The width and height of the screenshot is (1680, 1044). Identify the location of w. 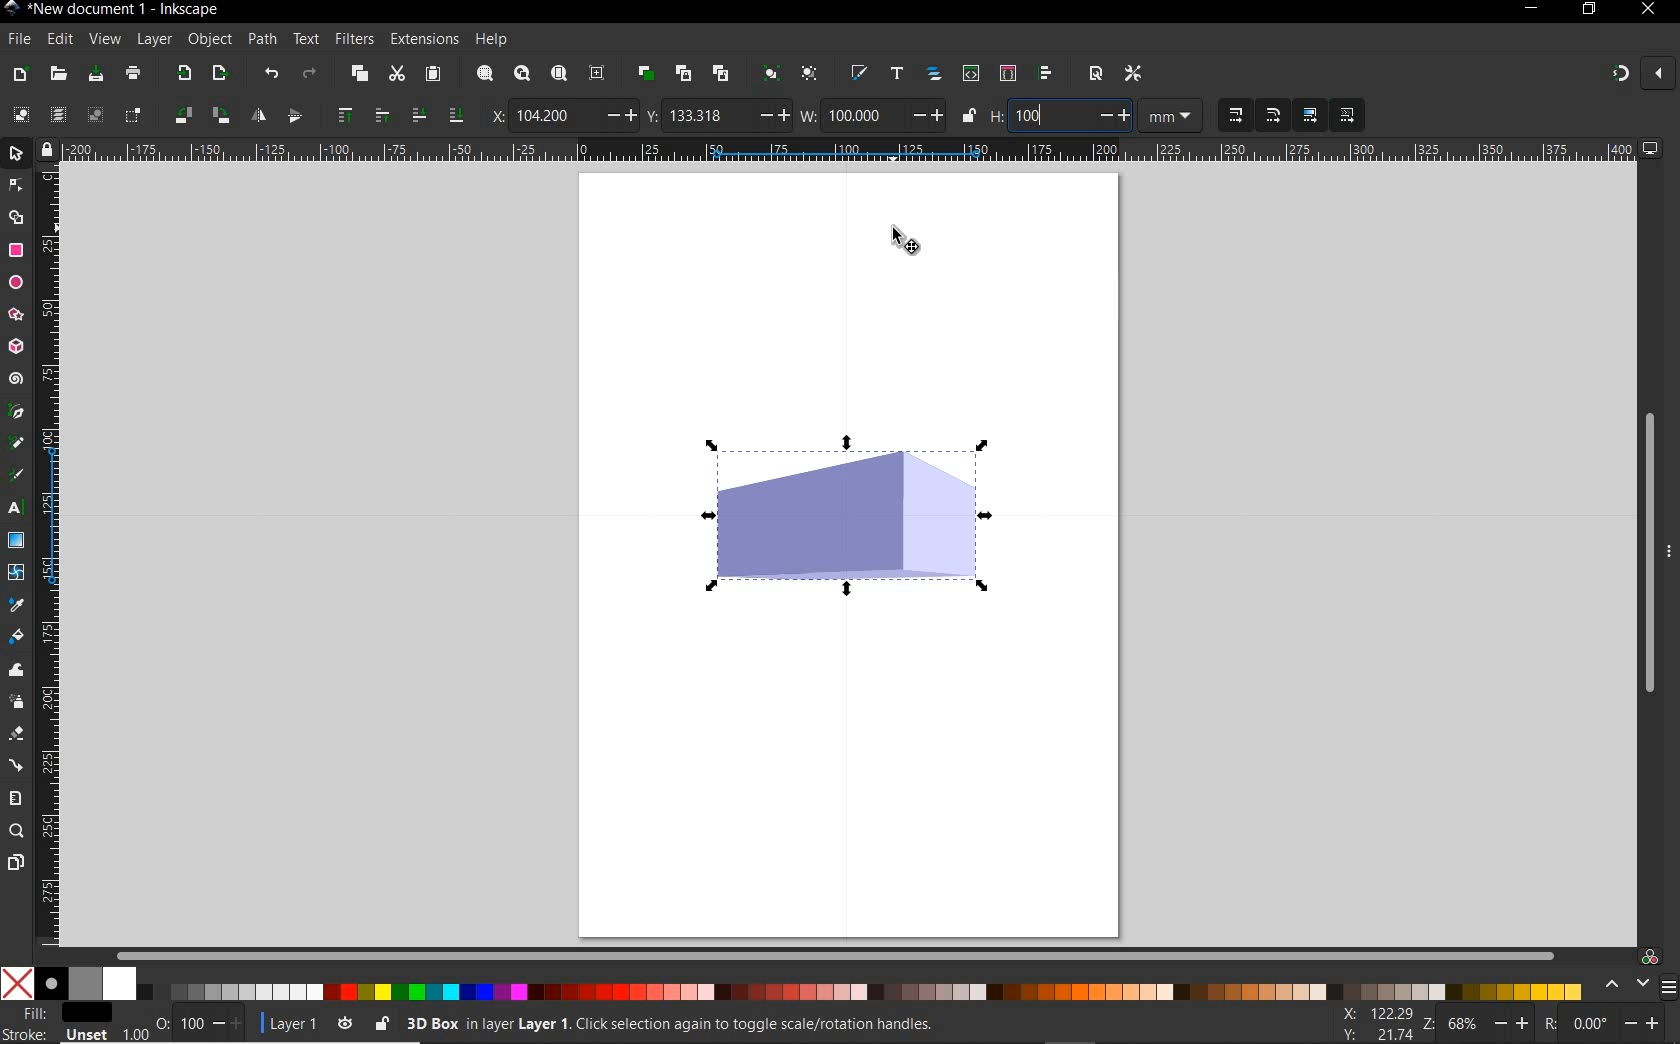
(808, 115).